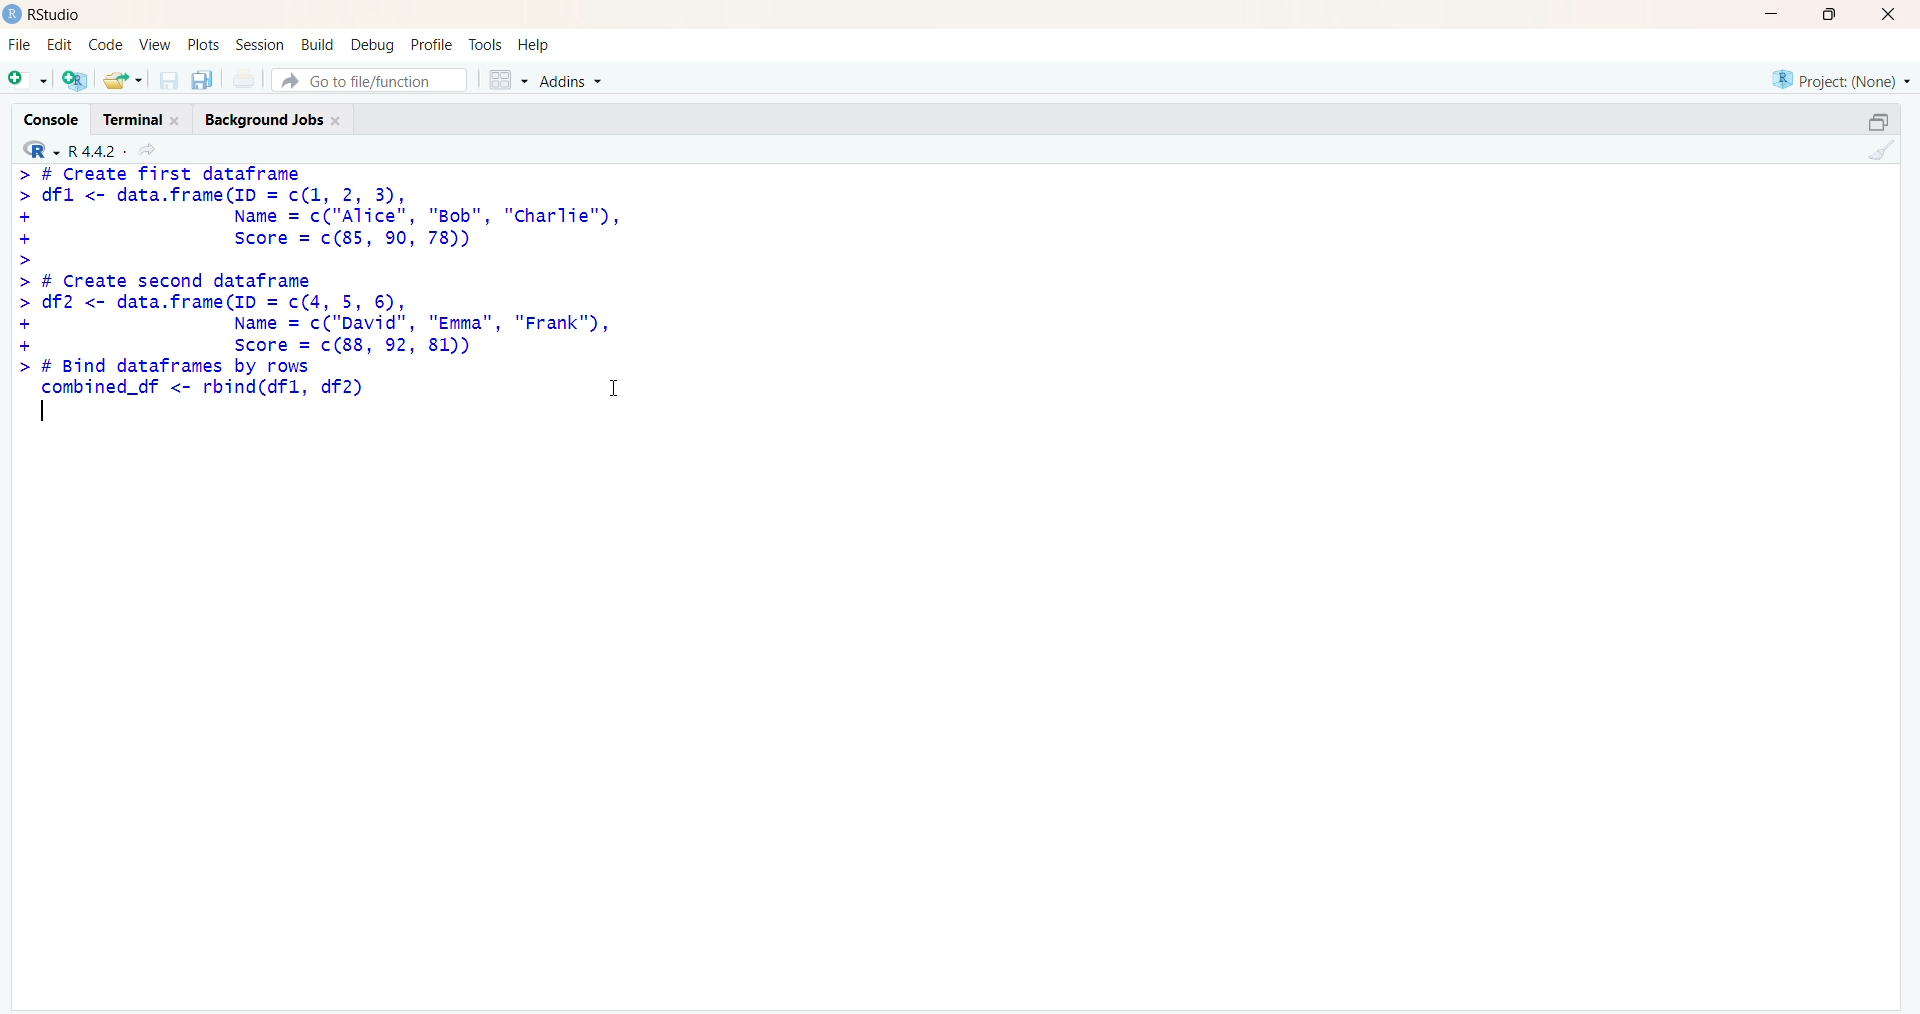 The height and width of the screenshot is (1014, 1920). What do you see at coordinates (202, 44) in the screenshot?
I see `Plots` at bounding box center [202, 44].